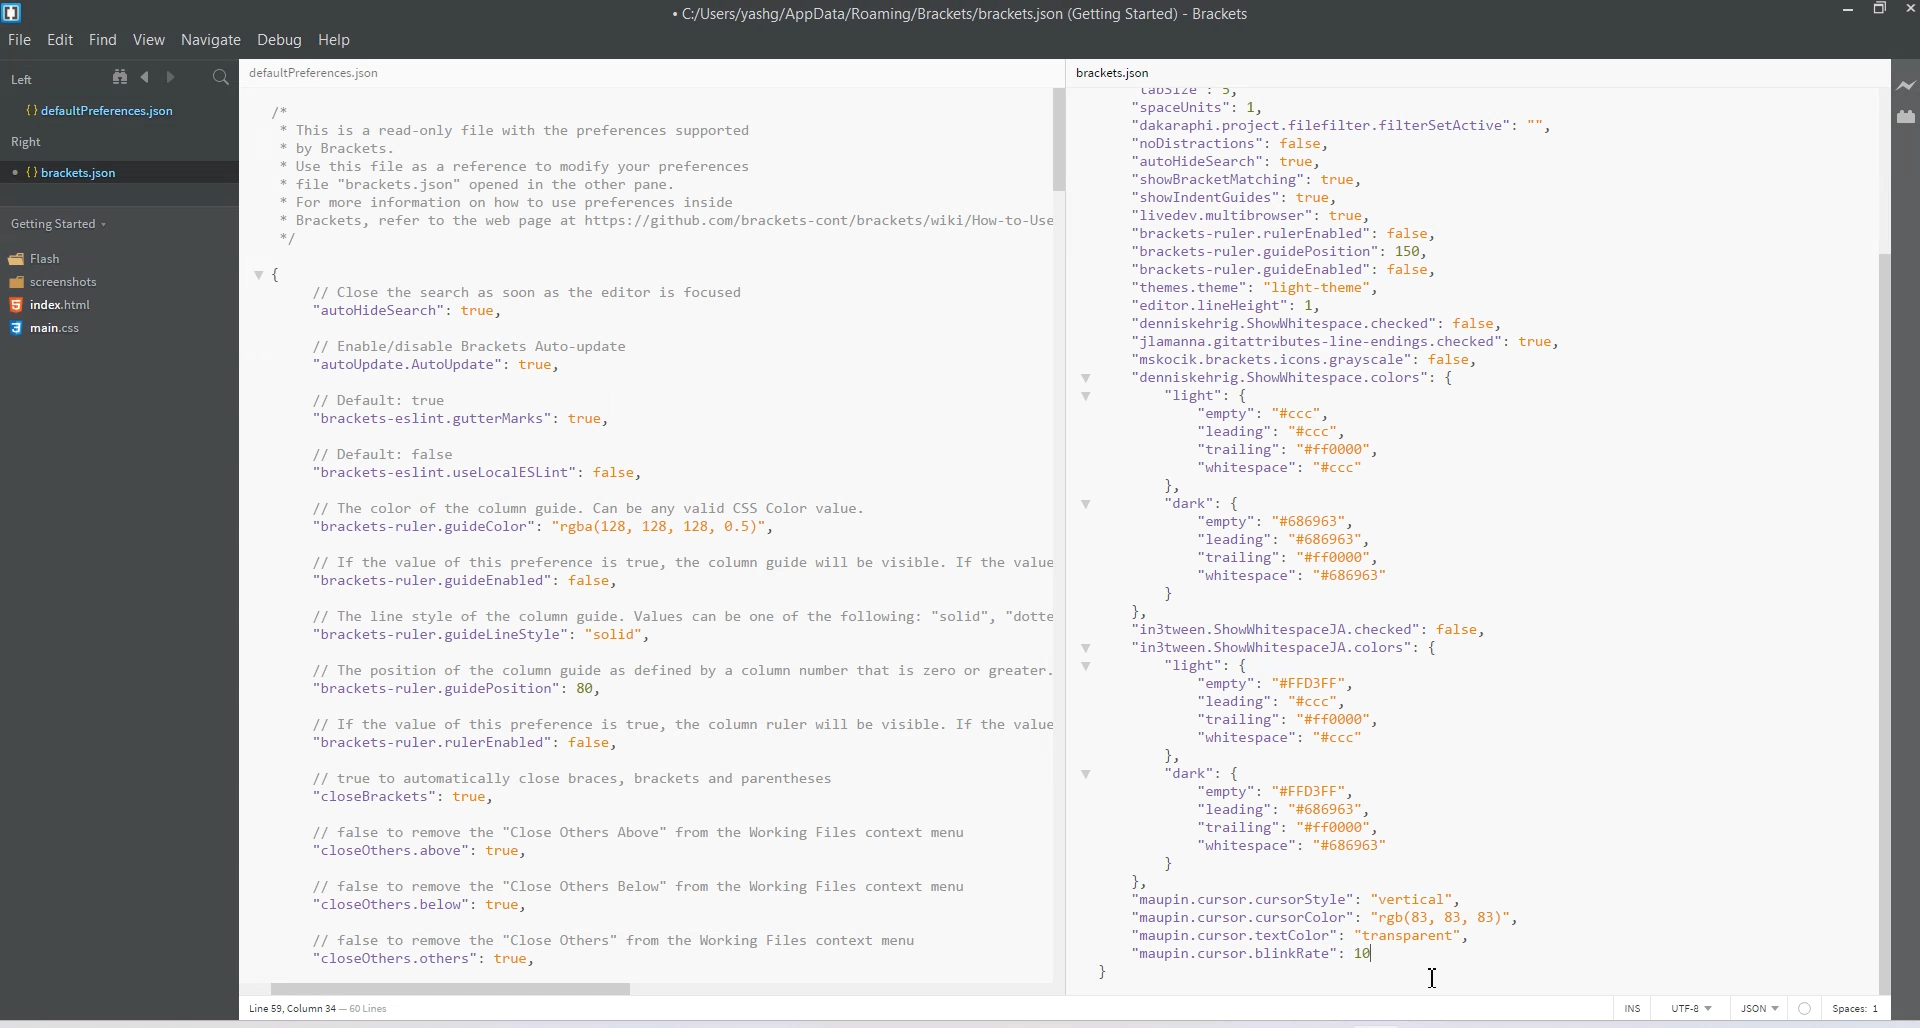  Describe the element at coordinates (1433, 977) in the screenshot. I see `Text Cursor` at that location.